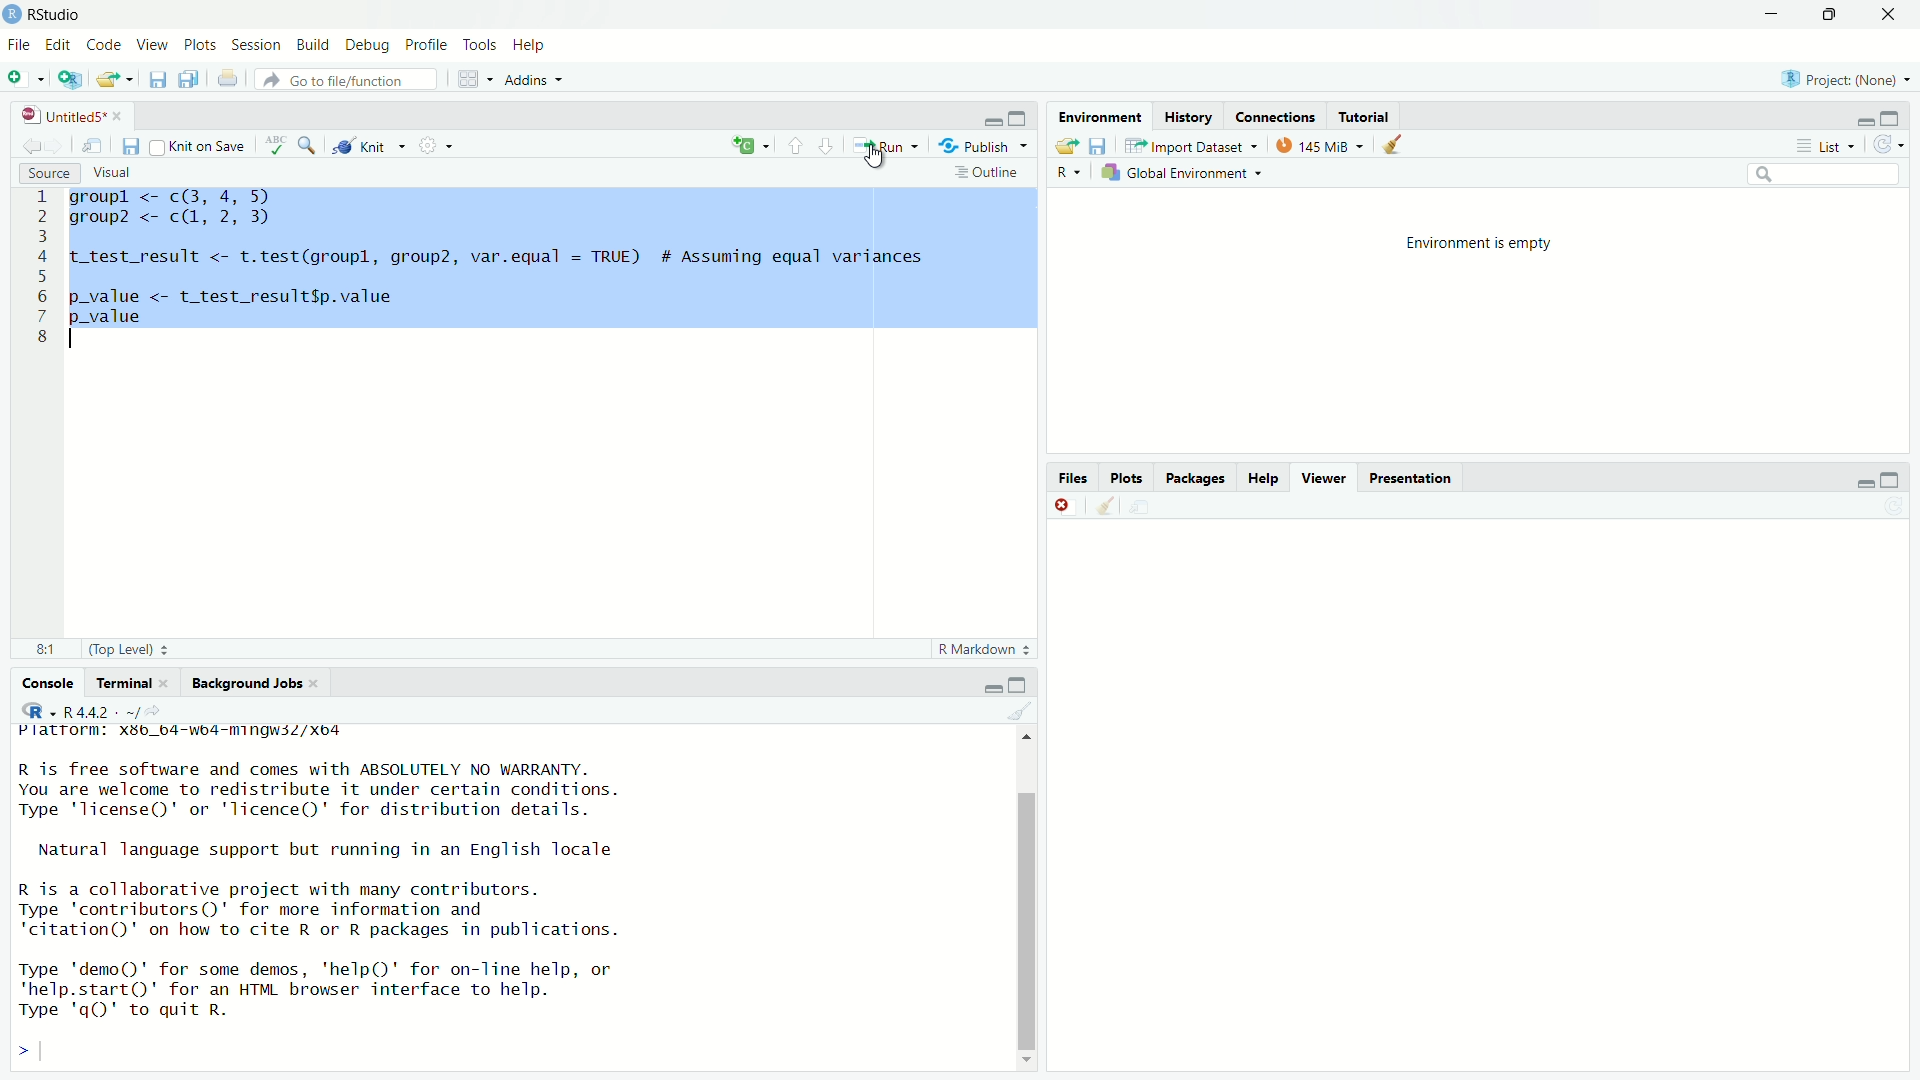 This screenshot has height=1080, width=1920. I want to click on minimise, so click(994, 684).